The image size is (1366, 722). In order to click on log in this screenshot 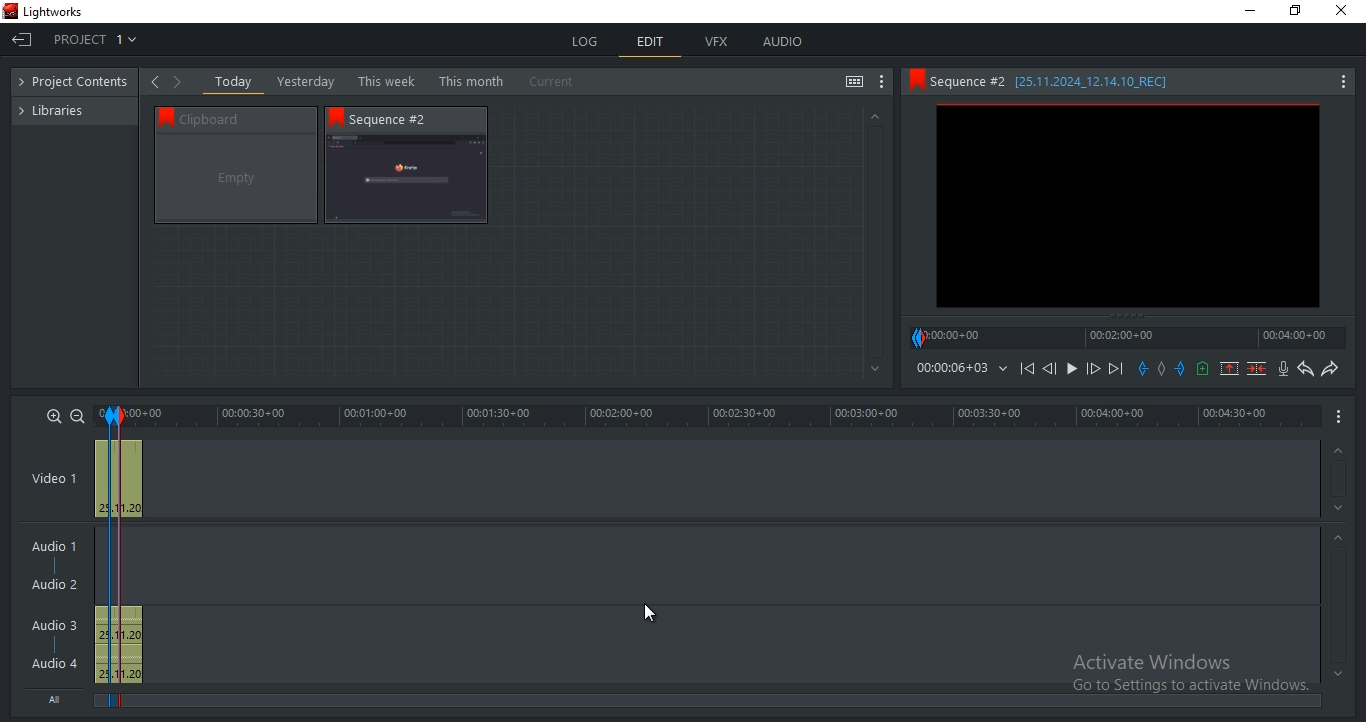, I will do `click(587, 41)`.